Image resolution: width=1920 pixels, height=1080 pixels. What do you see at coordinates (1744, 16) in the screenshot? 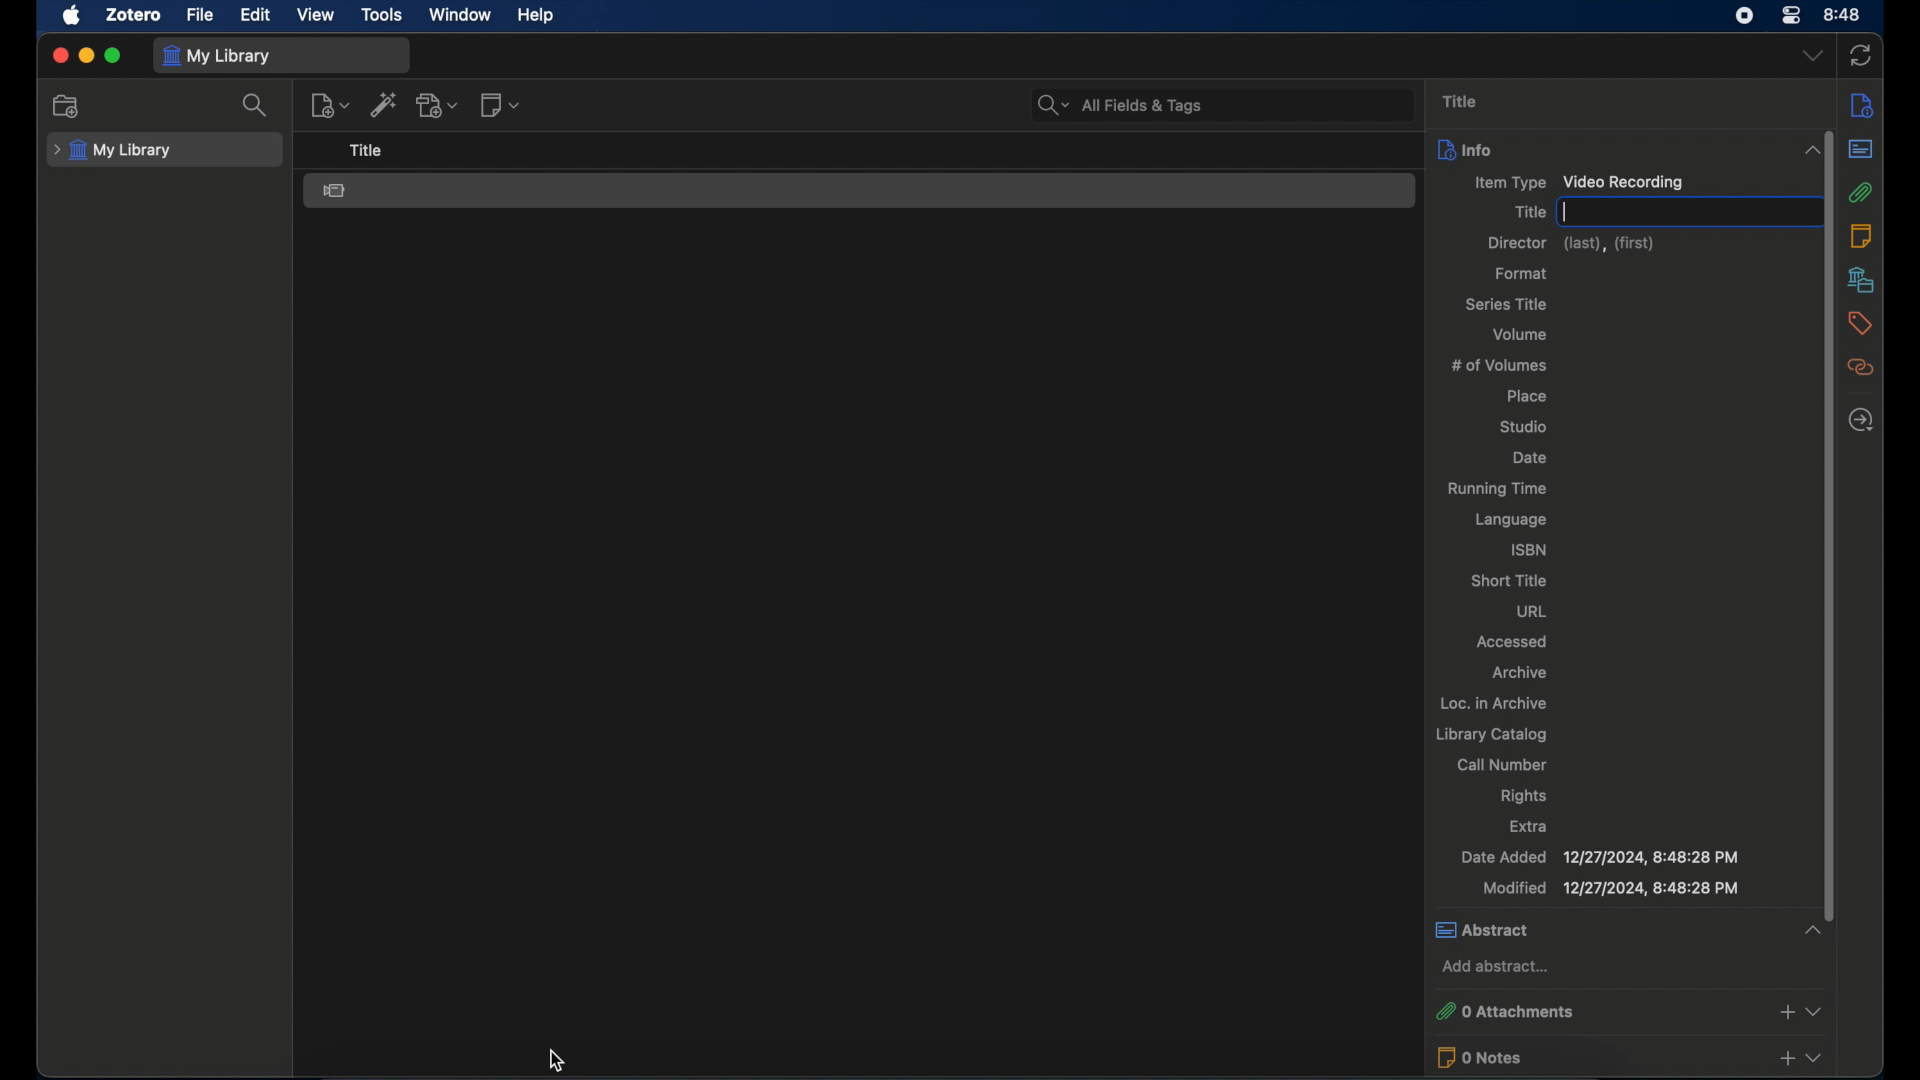
I see `screen recorder` at bounding box center [1744, 16].